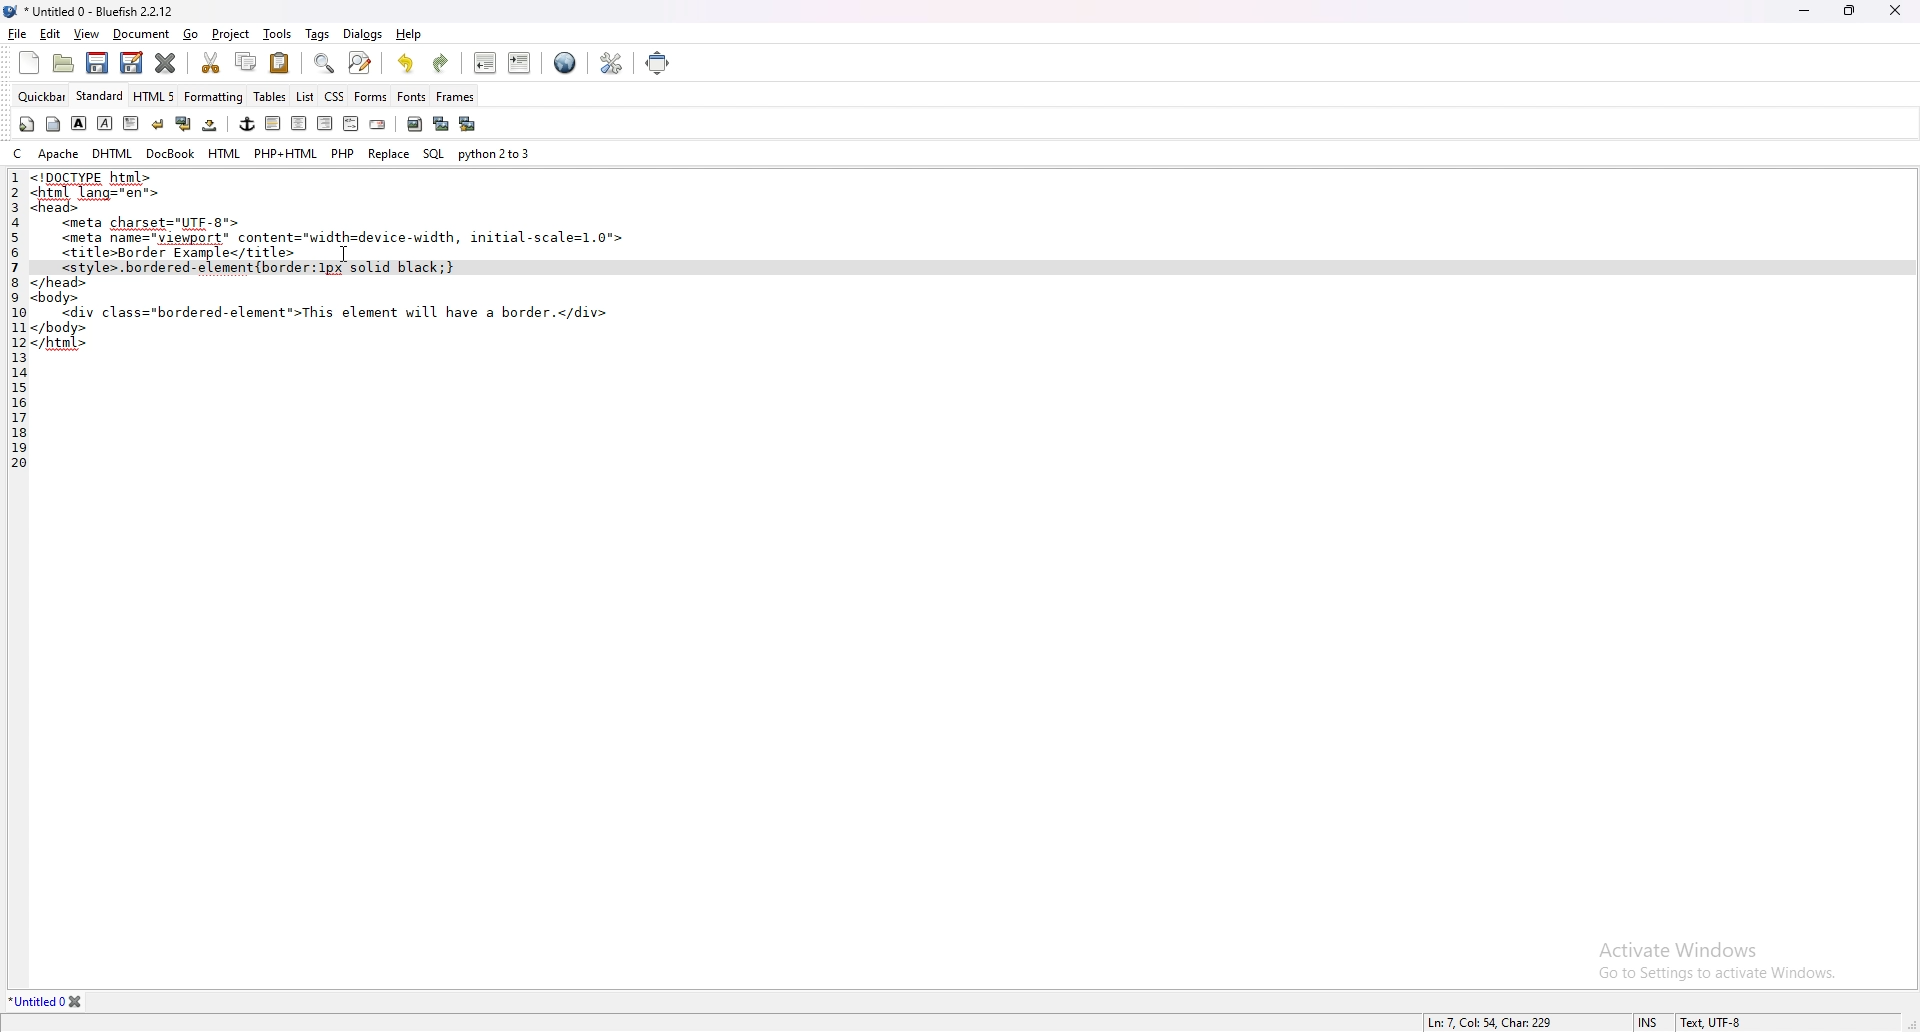 Image resolution: width=1920 pixels, height=1032 pixels. I want to click on paste, so click(280, 63).